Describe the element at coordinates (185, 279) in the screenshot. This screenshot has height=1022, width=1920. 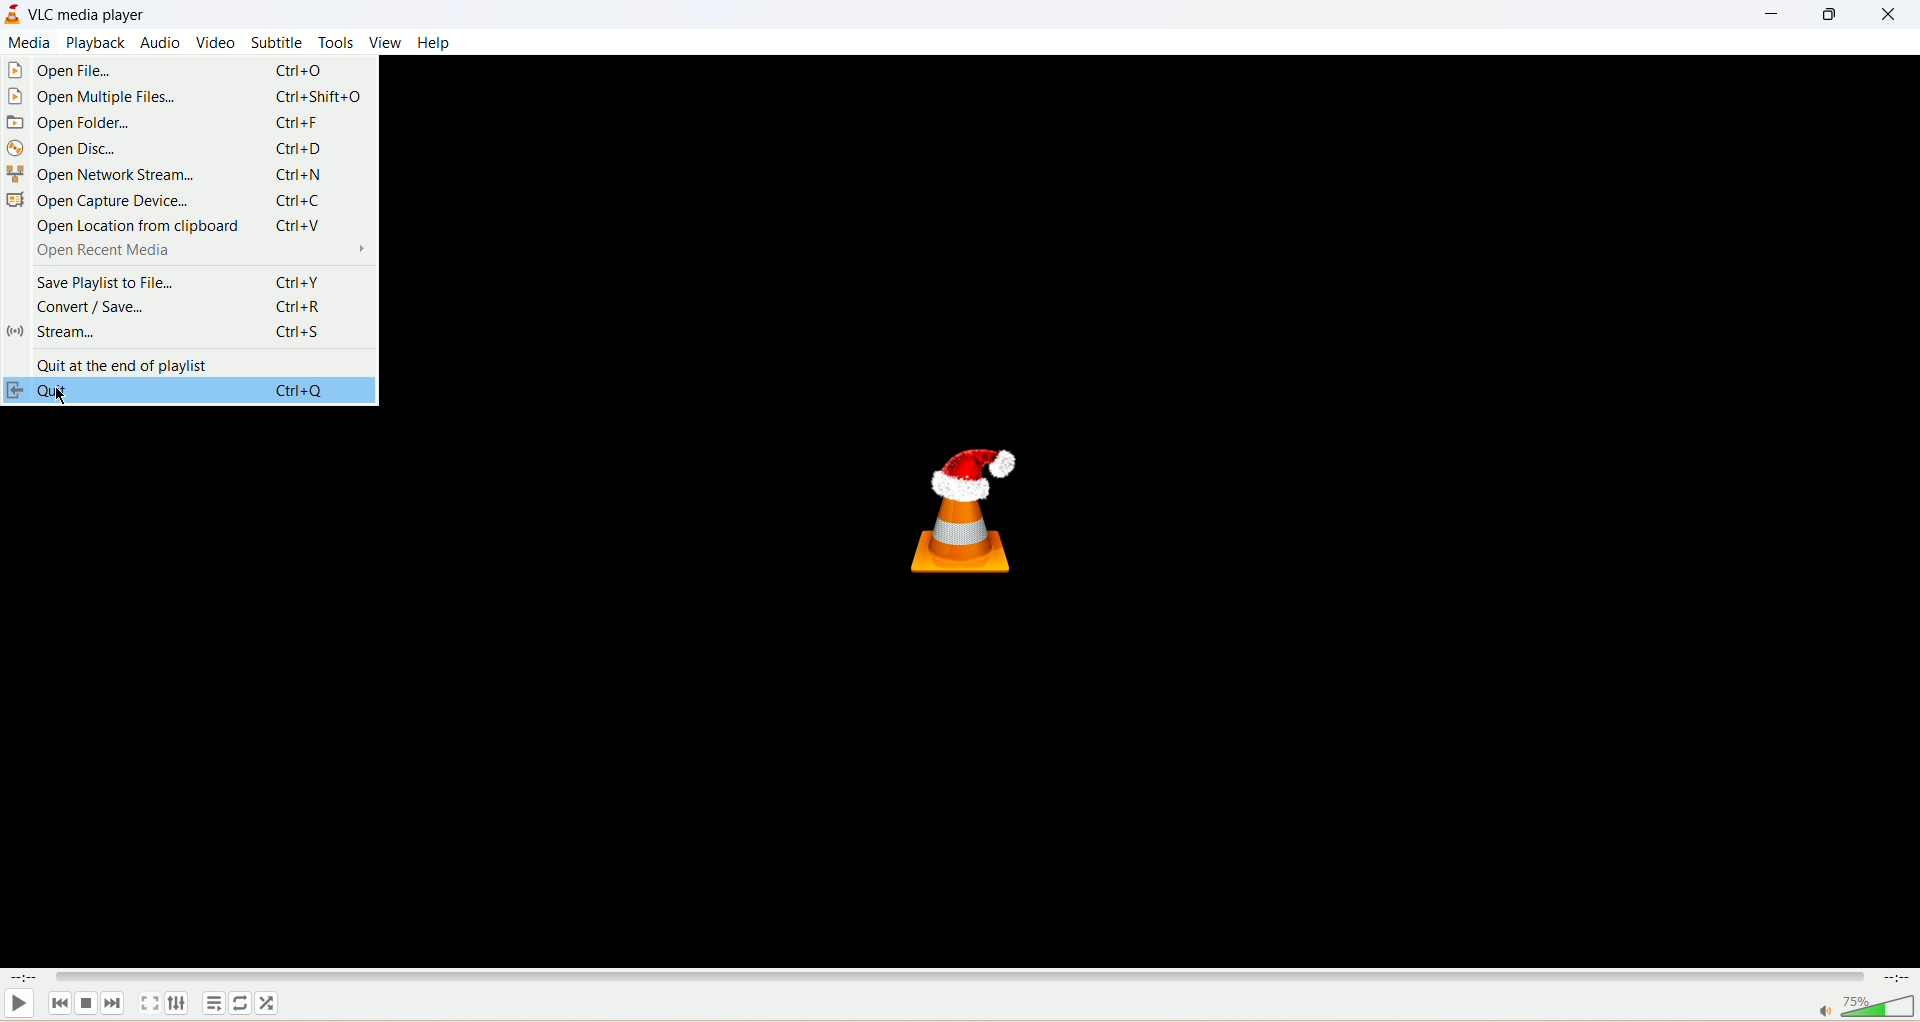
I see `save playlist` at that location.